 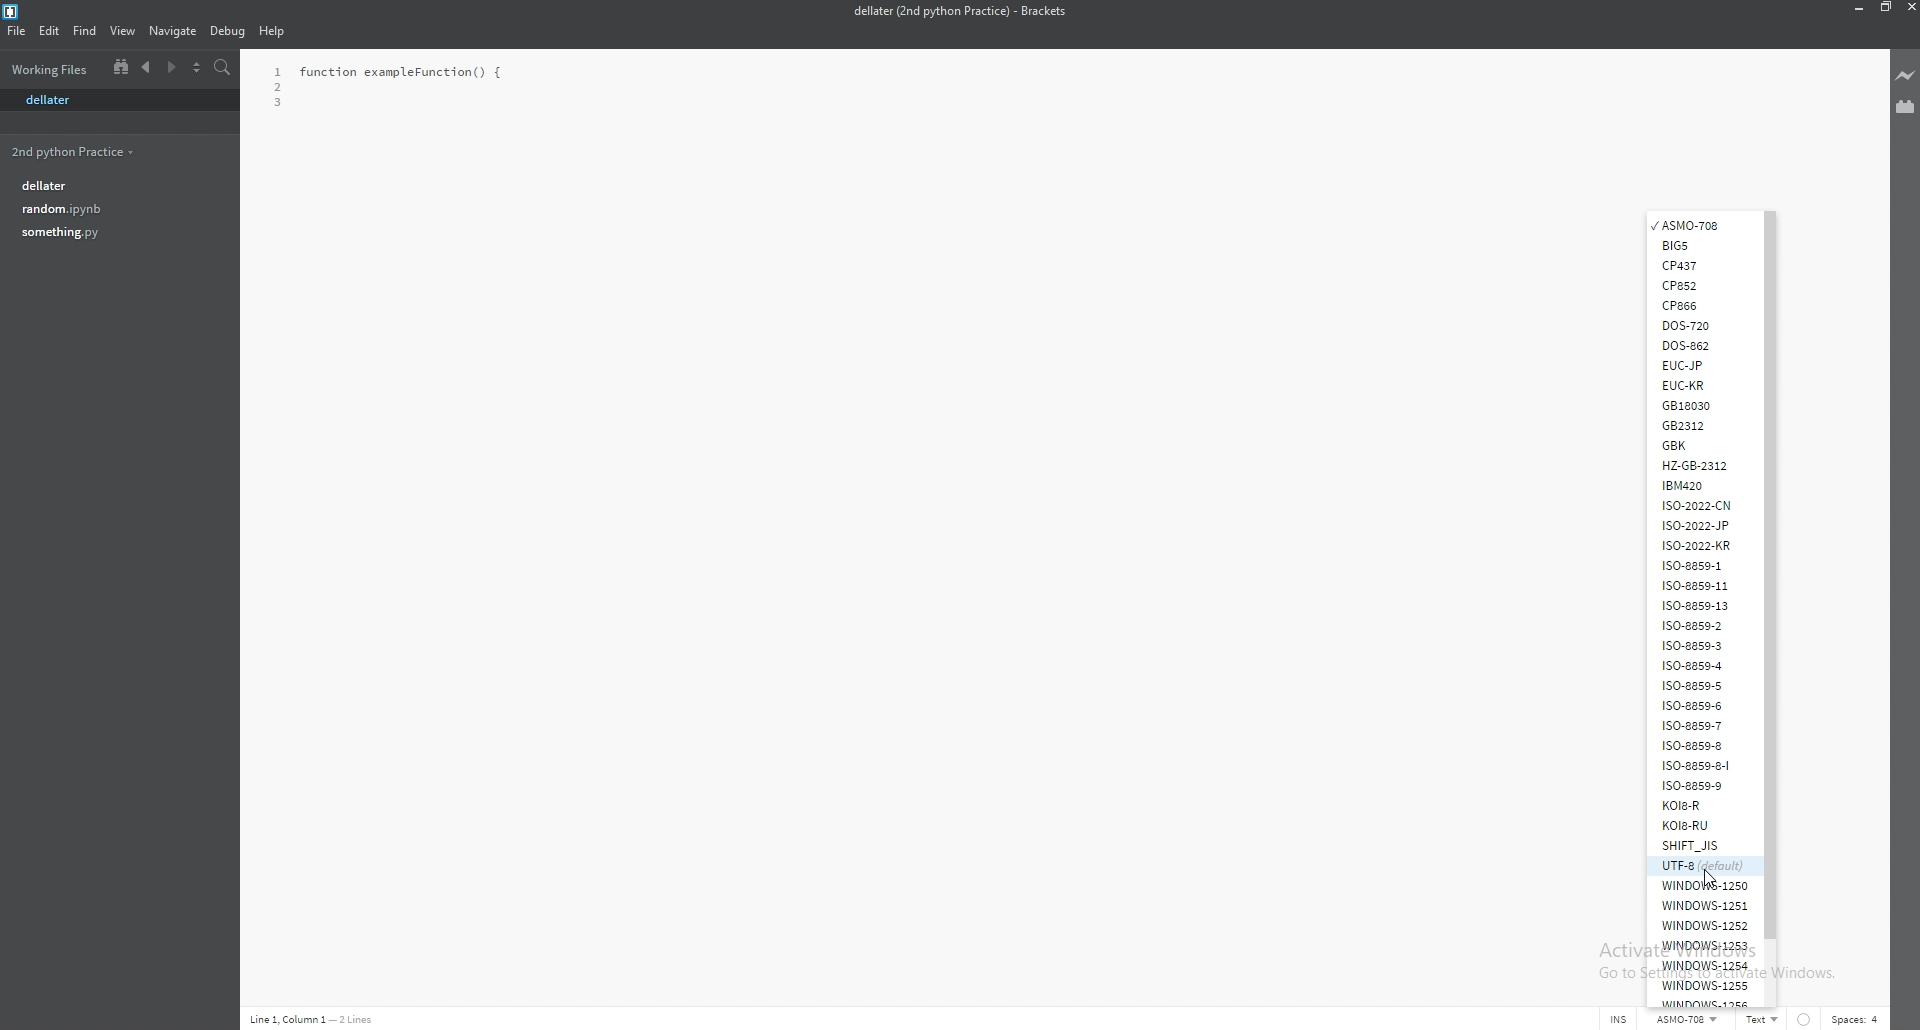 I want to click on Text, so click(x=1762, y=1019).